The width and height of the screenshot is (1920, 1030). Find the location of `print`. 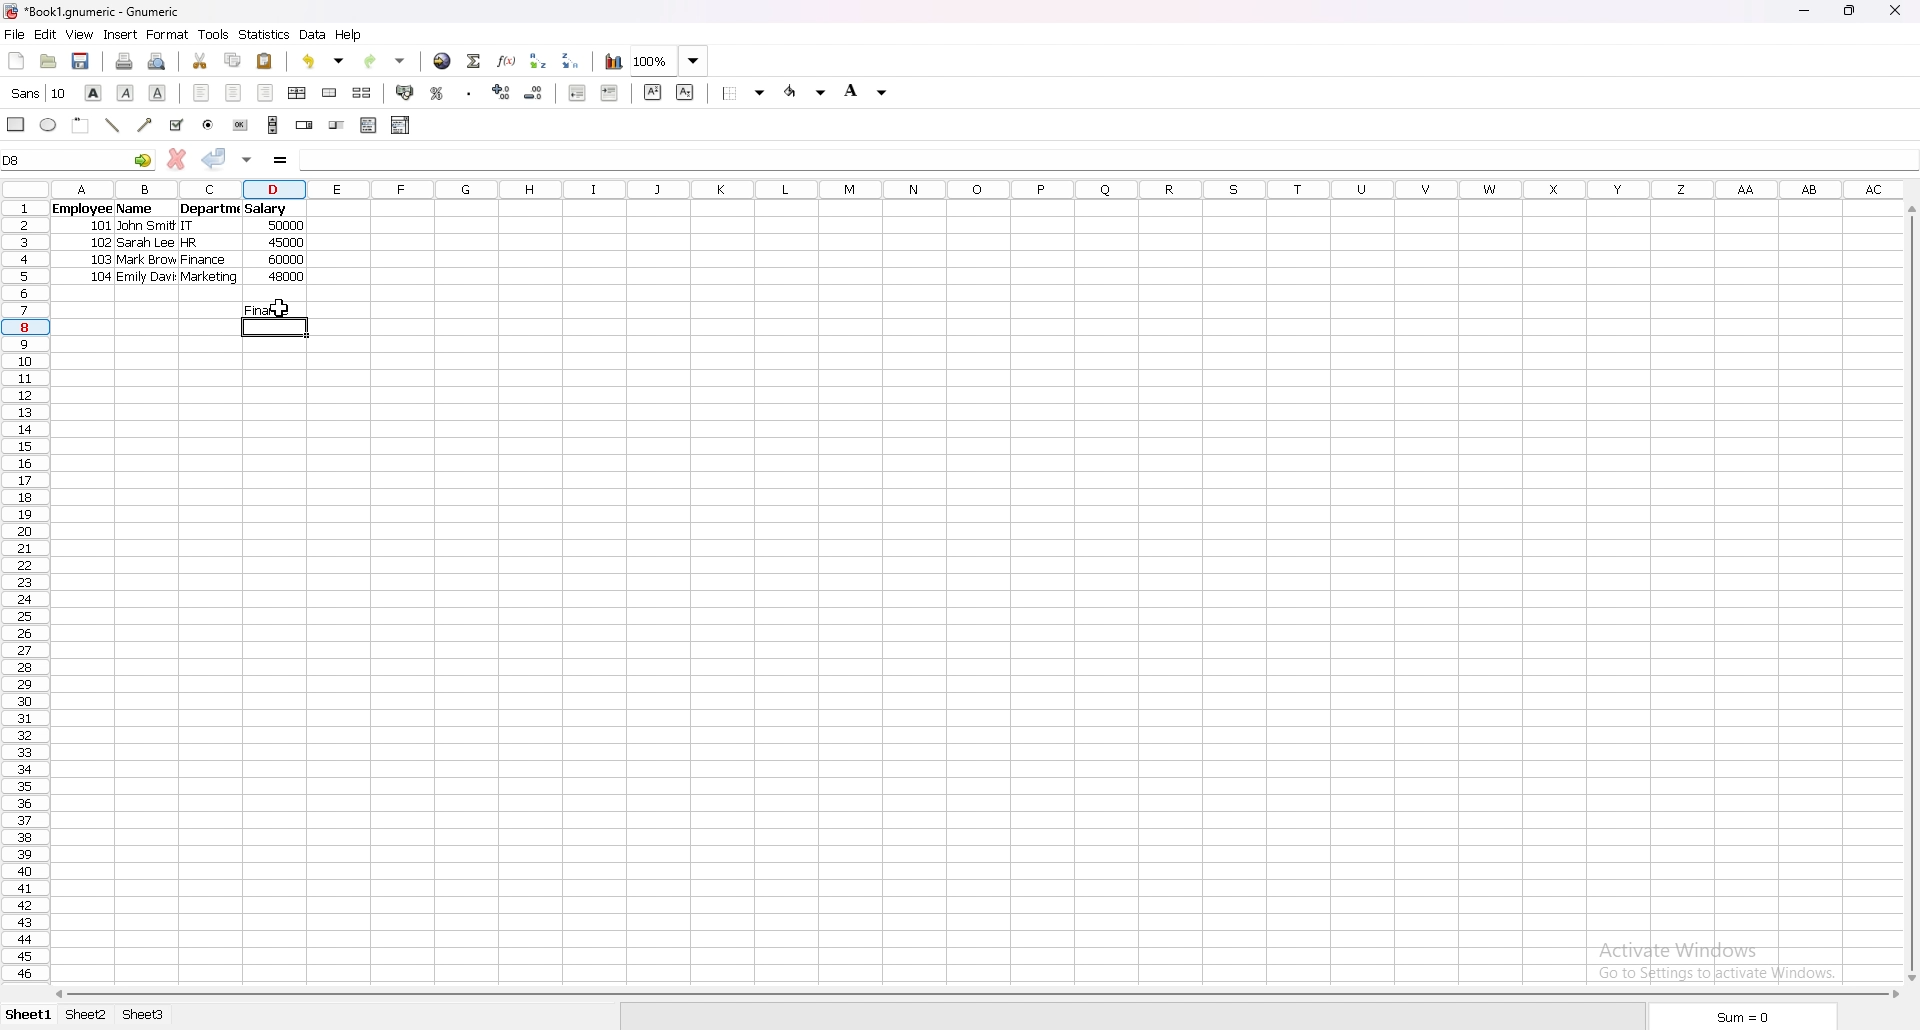

print is located at coordinates (126, 61).